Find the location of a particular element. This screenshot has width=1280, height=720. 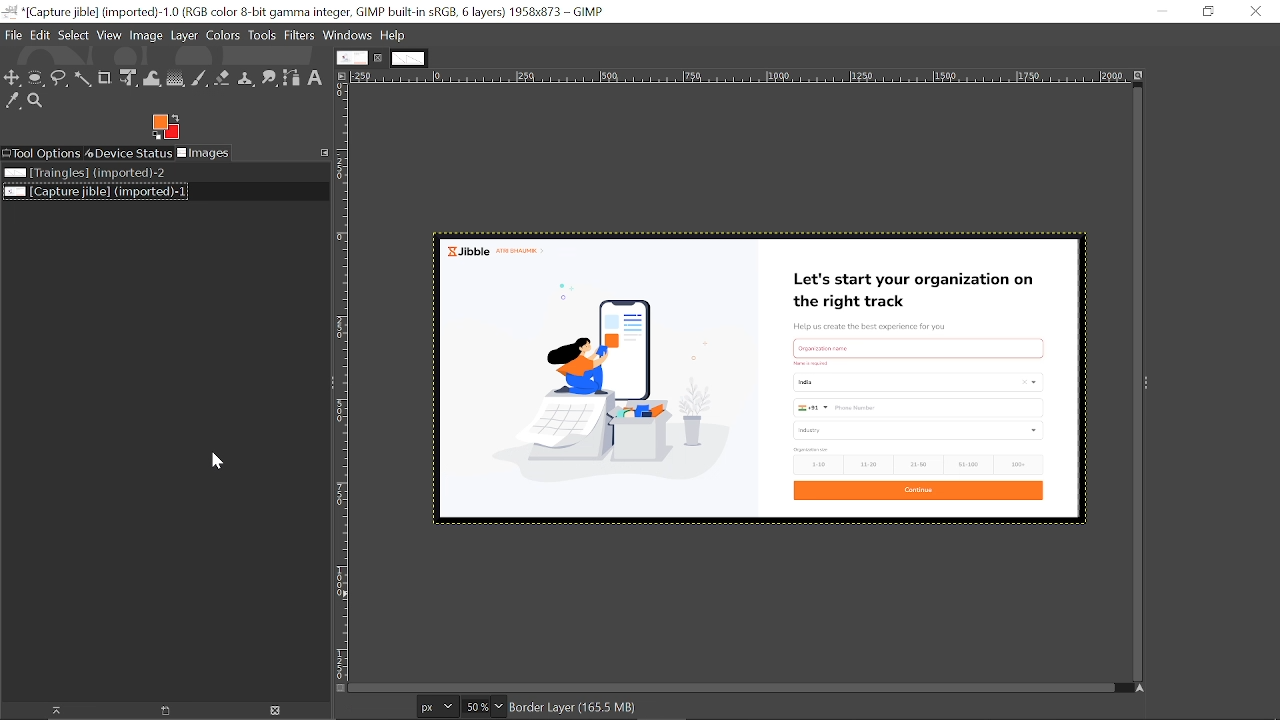

Foreground color is located at coordinates (165, 127).